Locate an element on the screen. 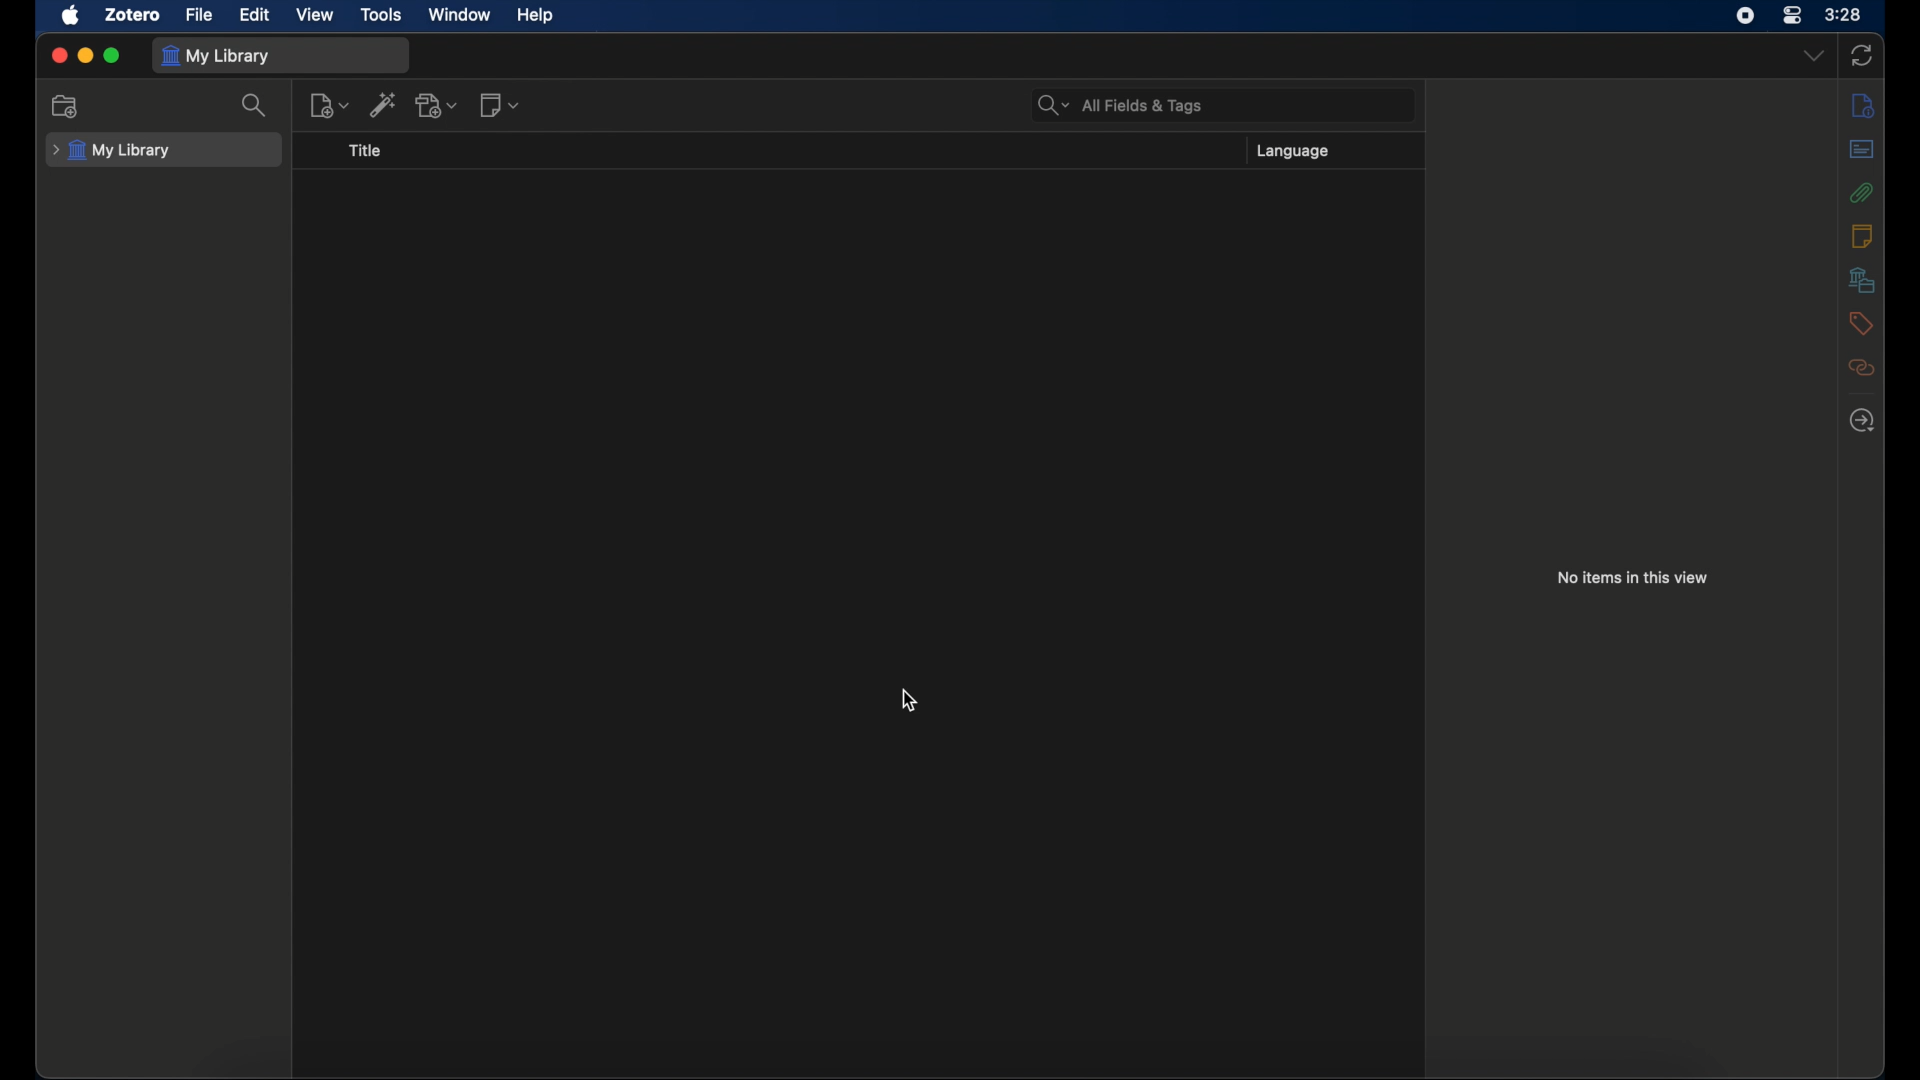  cursor is located at coordinates (908, 701).